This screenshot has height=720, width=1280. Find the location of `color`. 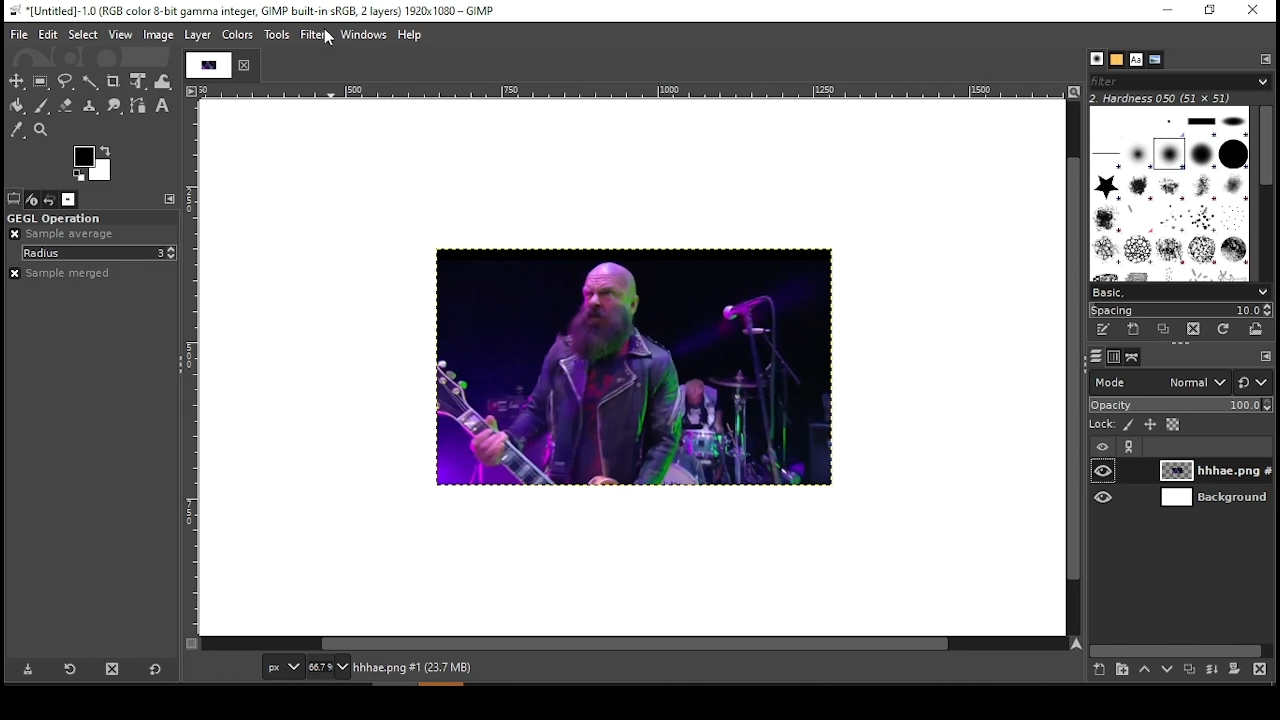

color is located at coordinates (91, 163).